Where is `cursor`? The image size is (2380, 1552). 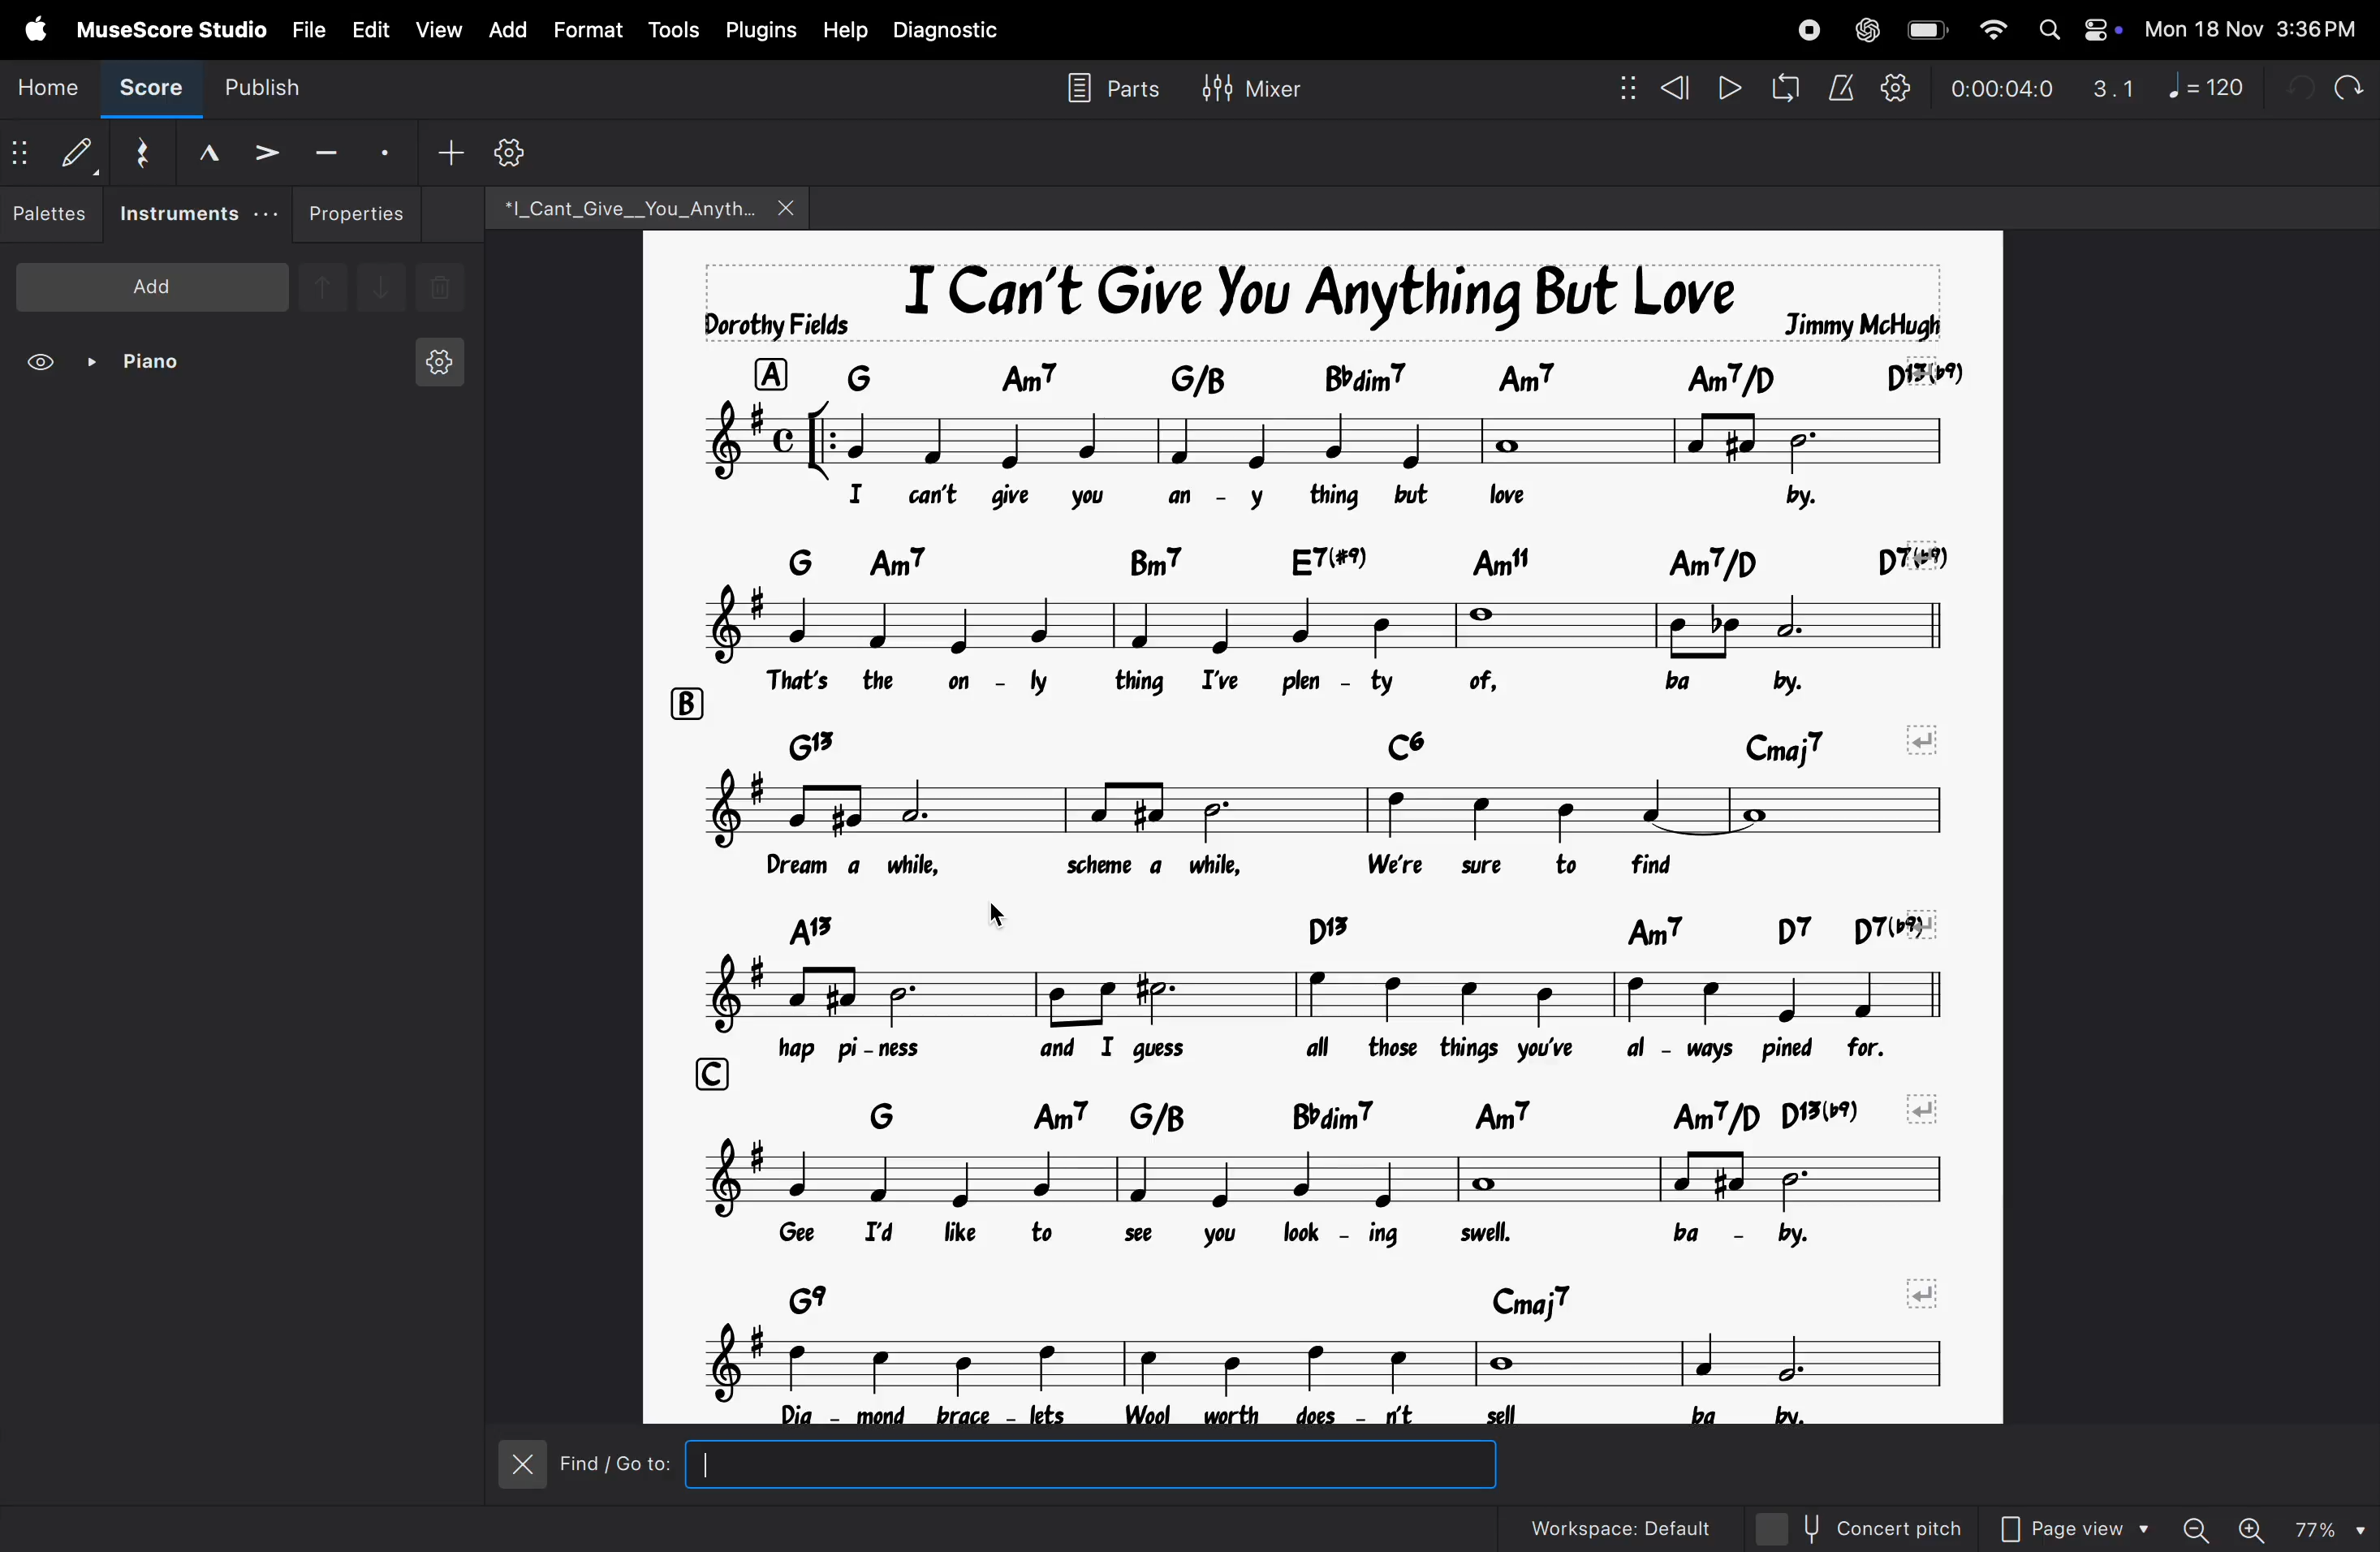 cursor is located at coordinates (996, 916).